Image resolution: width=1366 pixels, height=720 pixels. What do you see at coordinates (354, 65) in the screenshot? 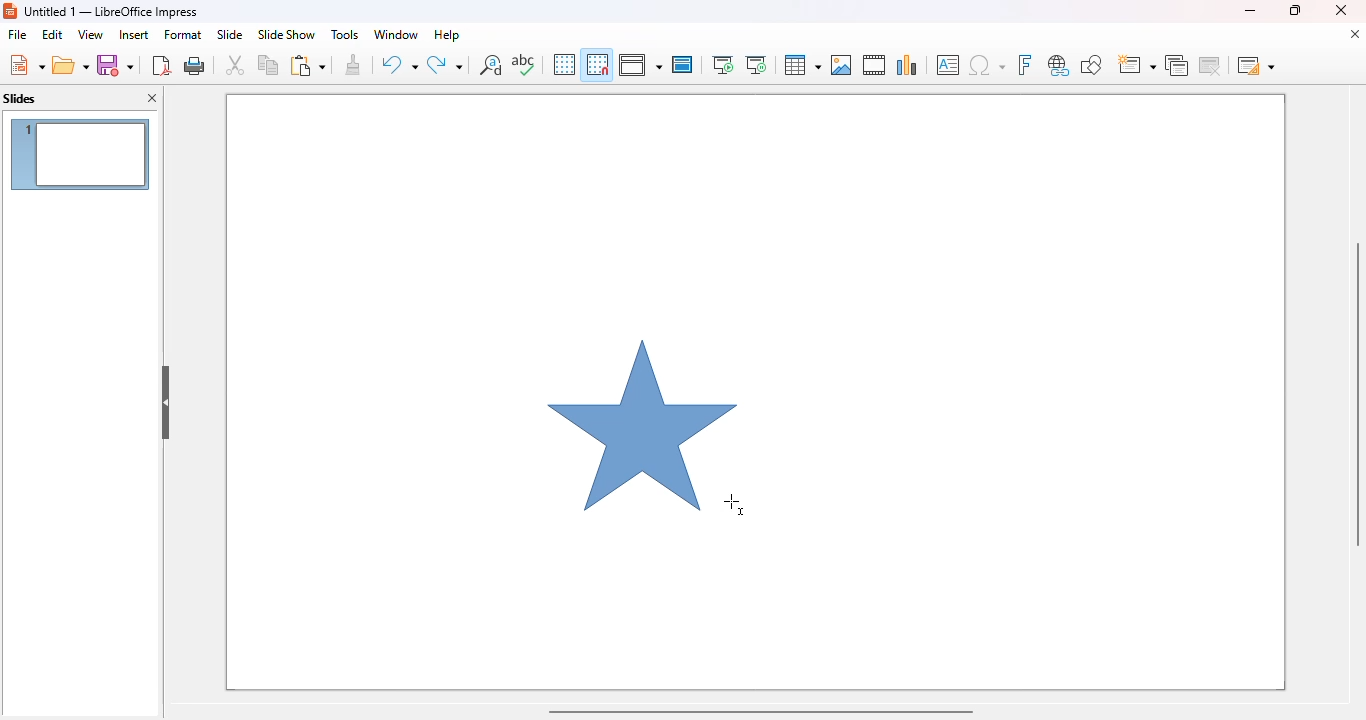
I see `clone formatting` at bounding box center [354, 65].